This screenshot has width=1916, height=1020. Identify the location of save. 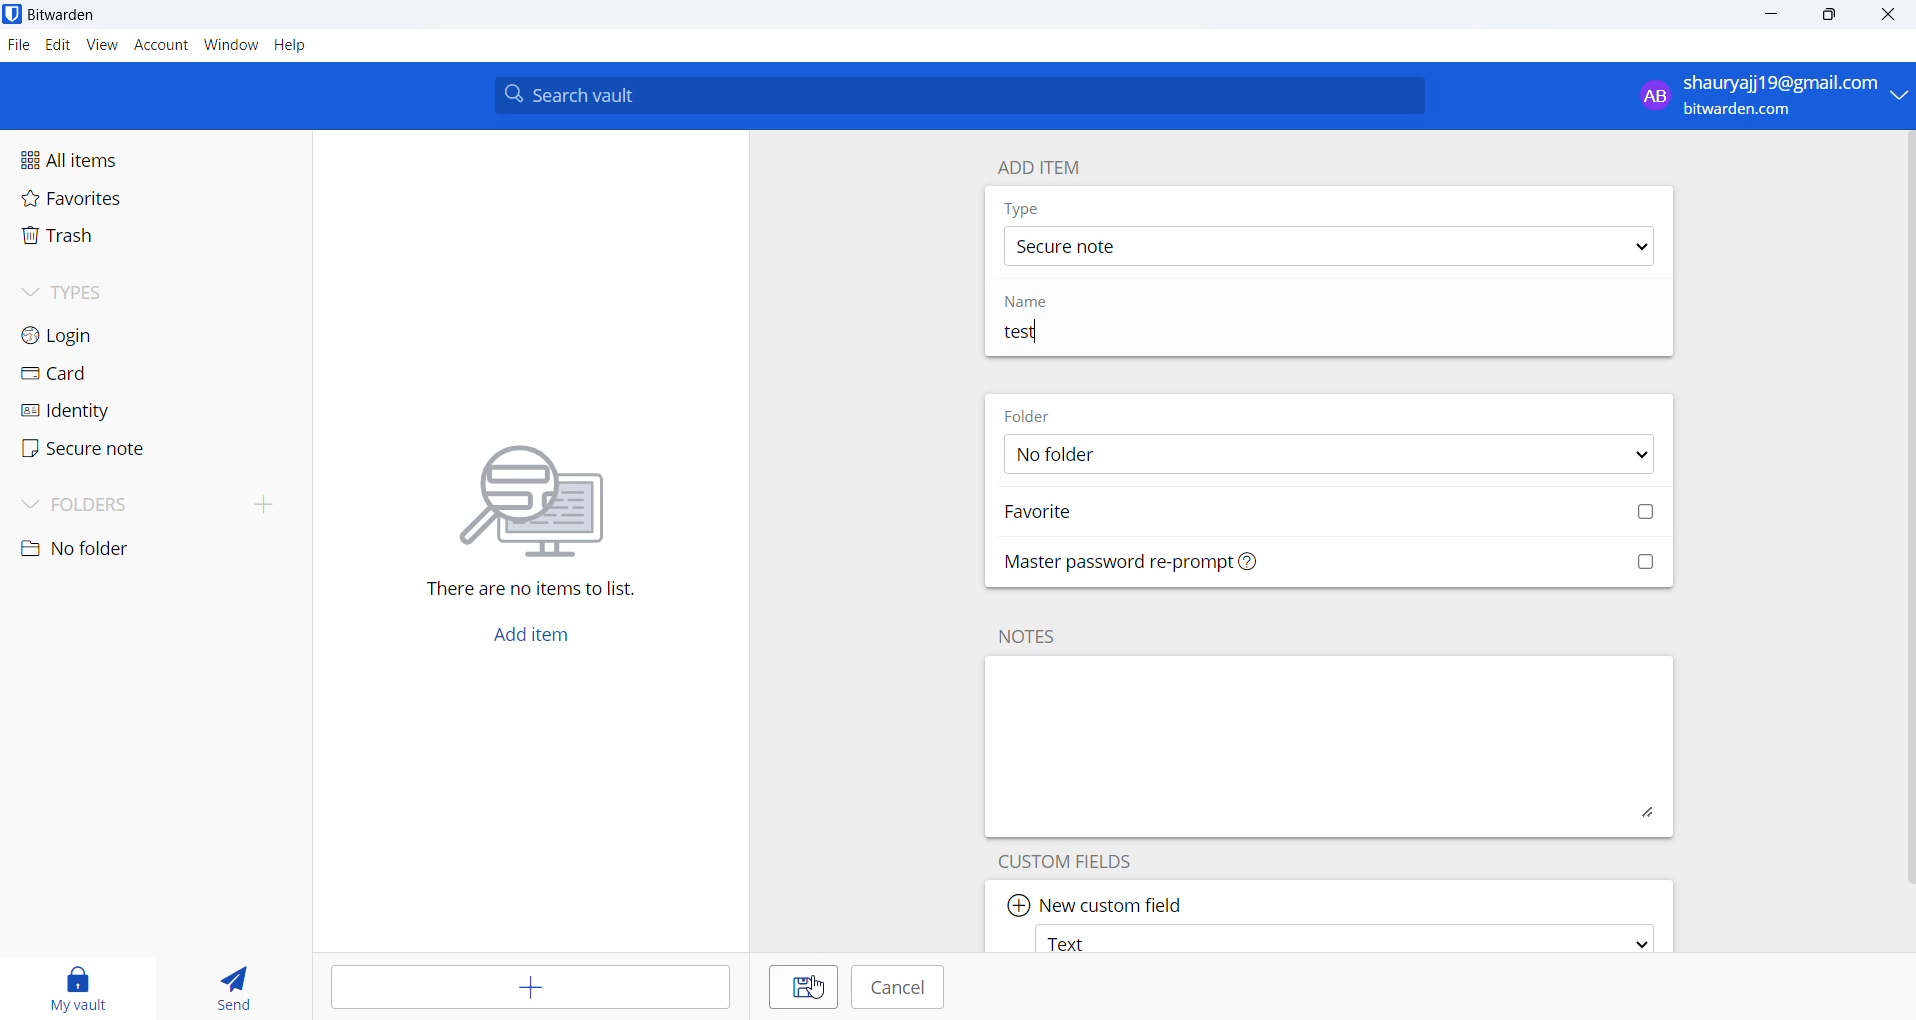
(795, 987).